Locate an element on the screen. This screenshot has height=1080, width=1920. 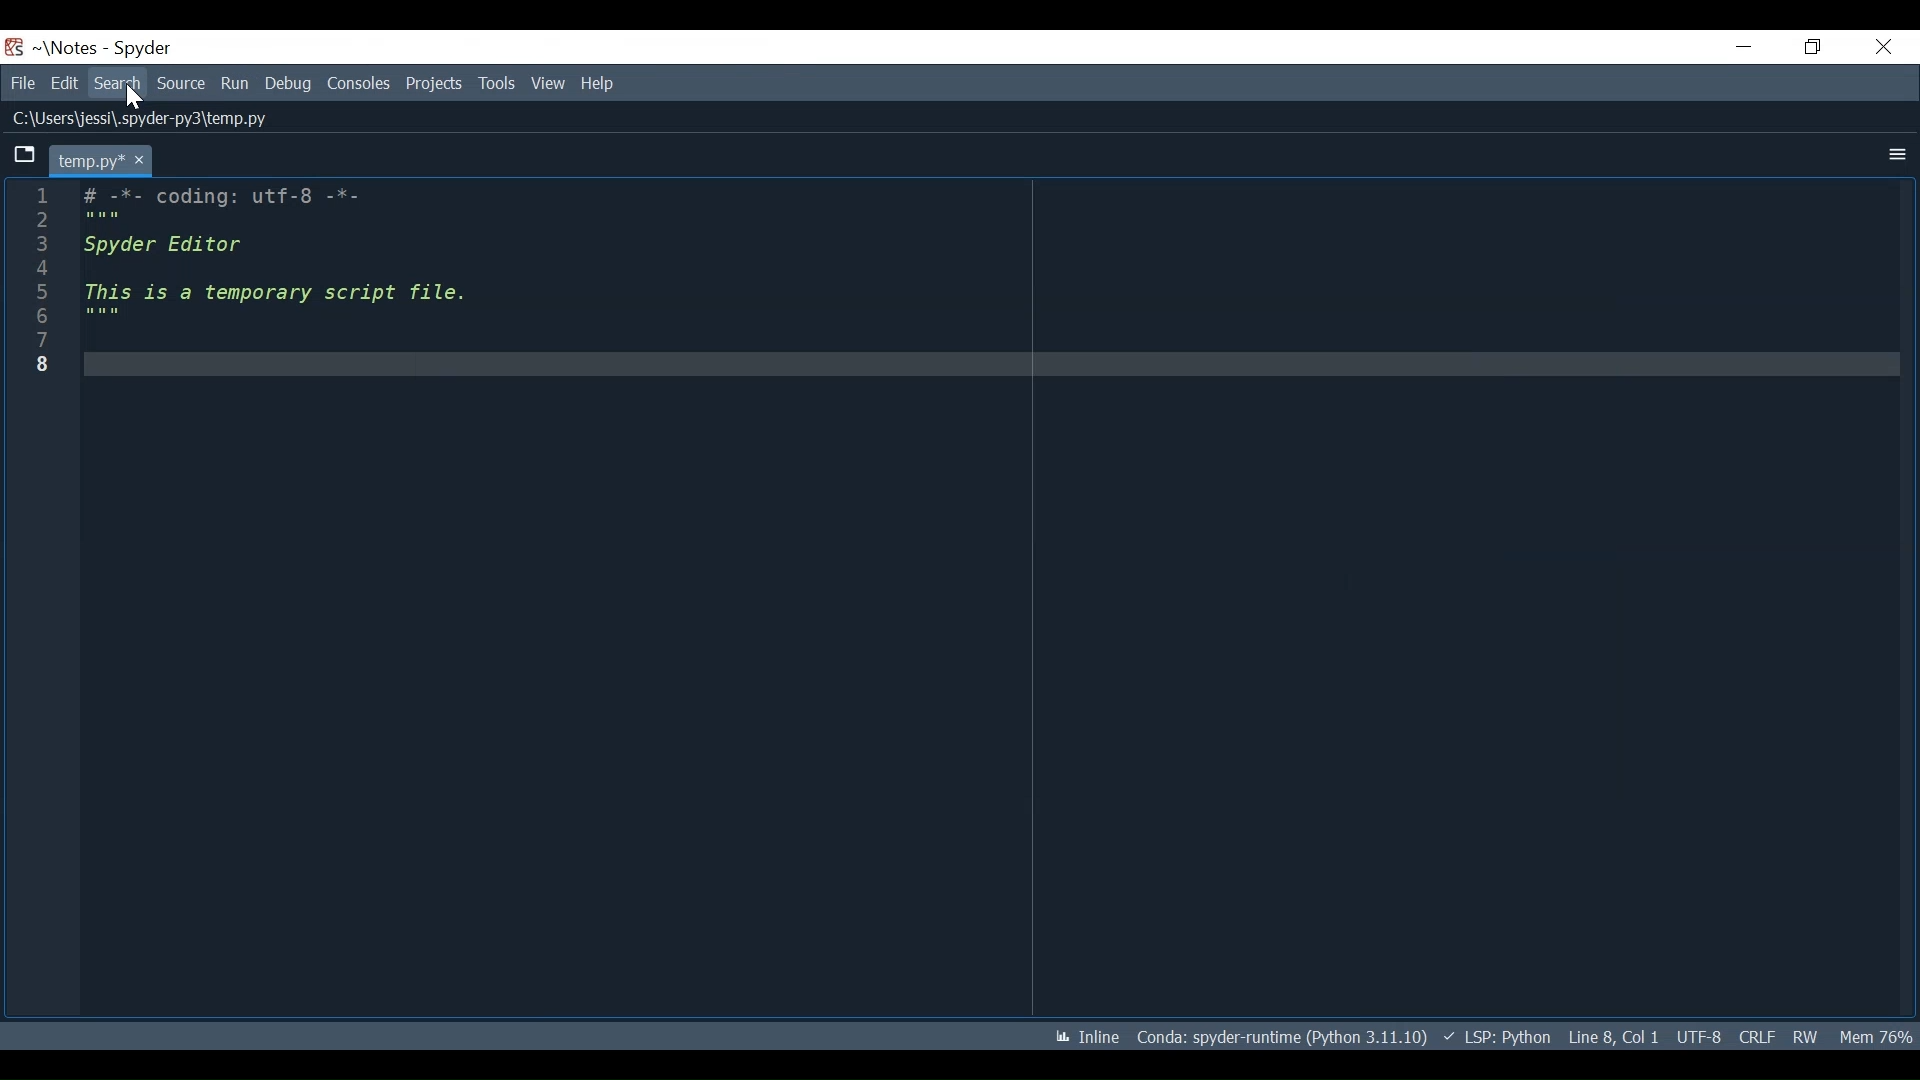
line column is located at coordinates (36, 593).